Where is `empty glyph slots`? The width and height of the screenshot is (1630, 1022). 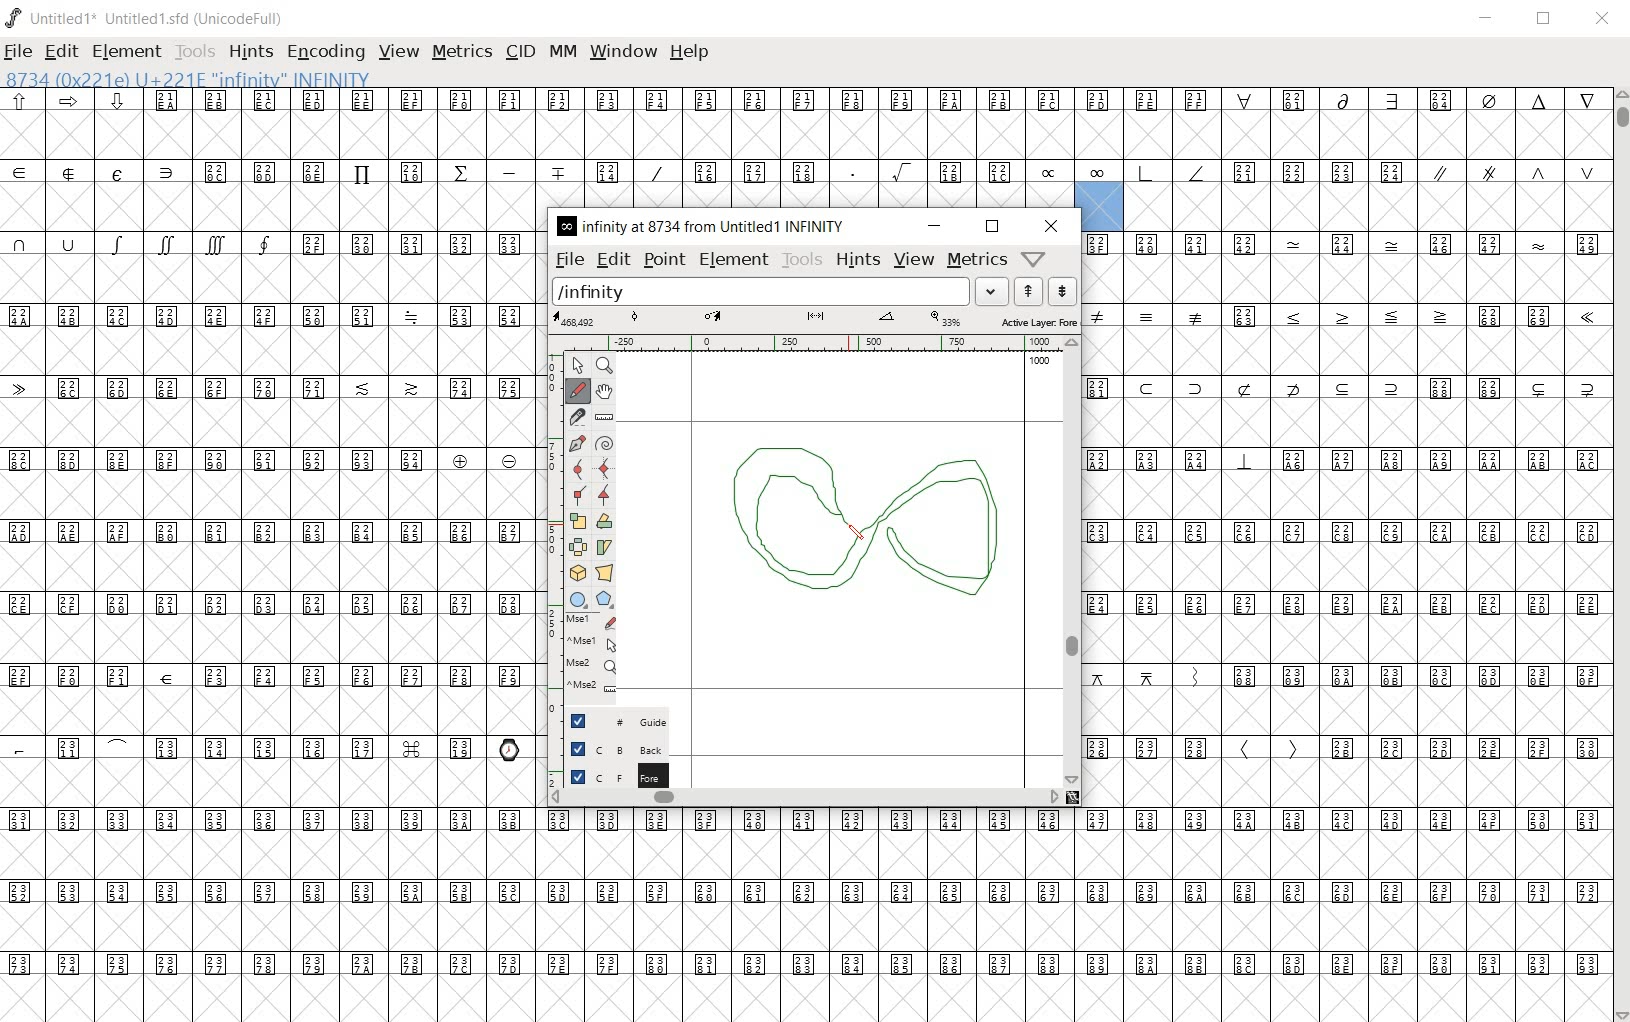 empty glyph slots is located at coordinates (804, 926).